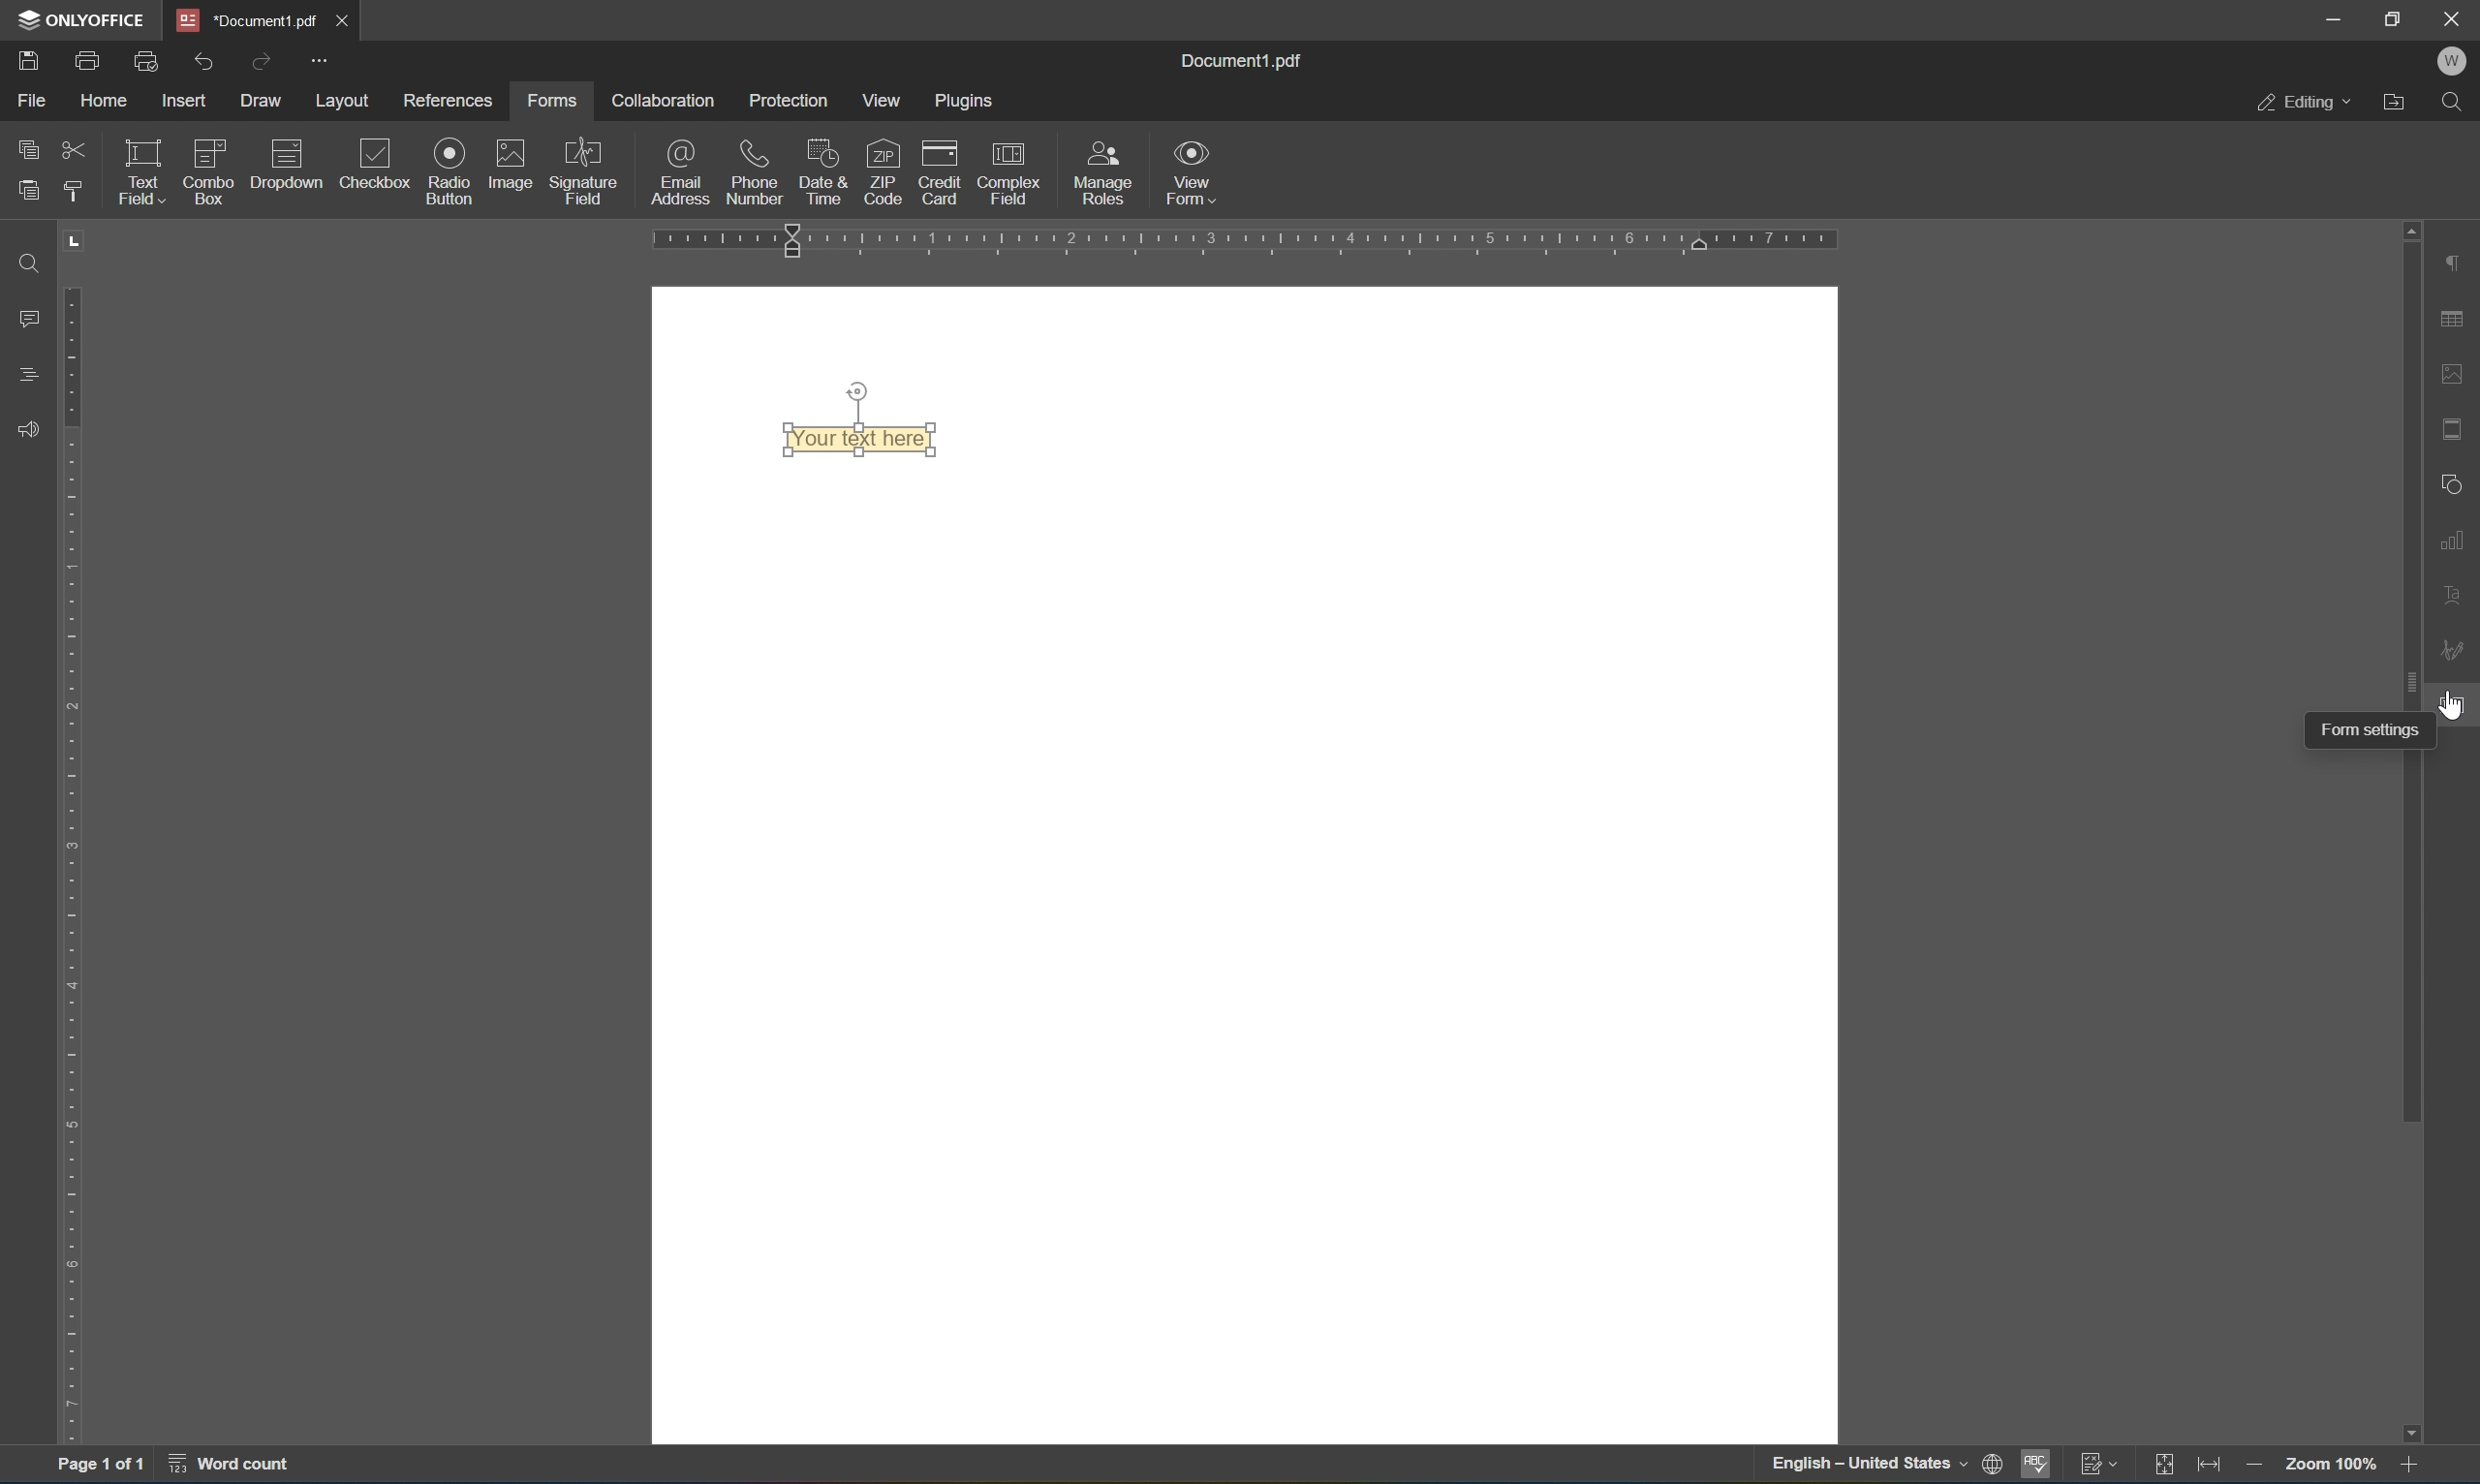 This screenshot has height=1484, width=2480. What do you see at coordinates (2455, 322) in the screenshot?
I see `table settings` at bounding box center [2455, 322].